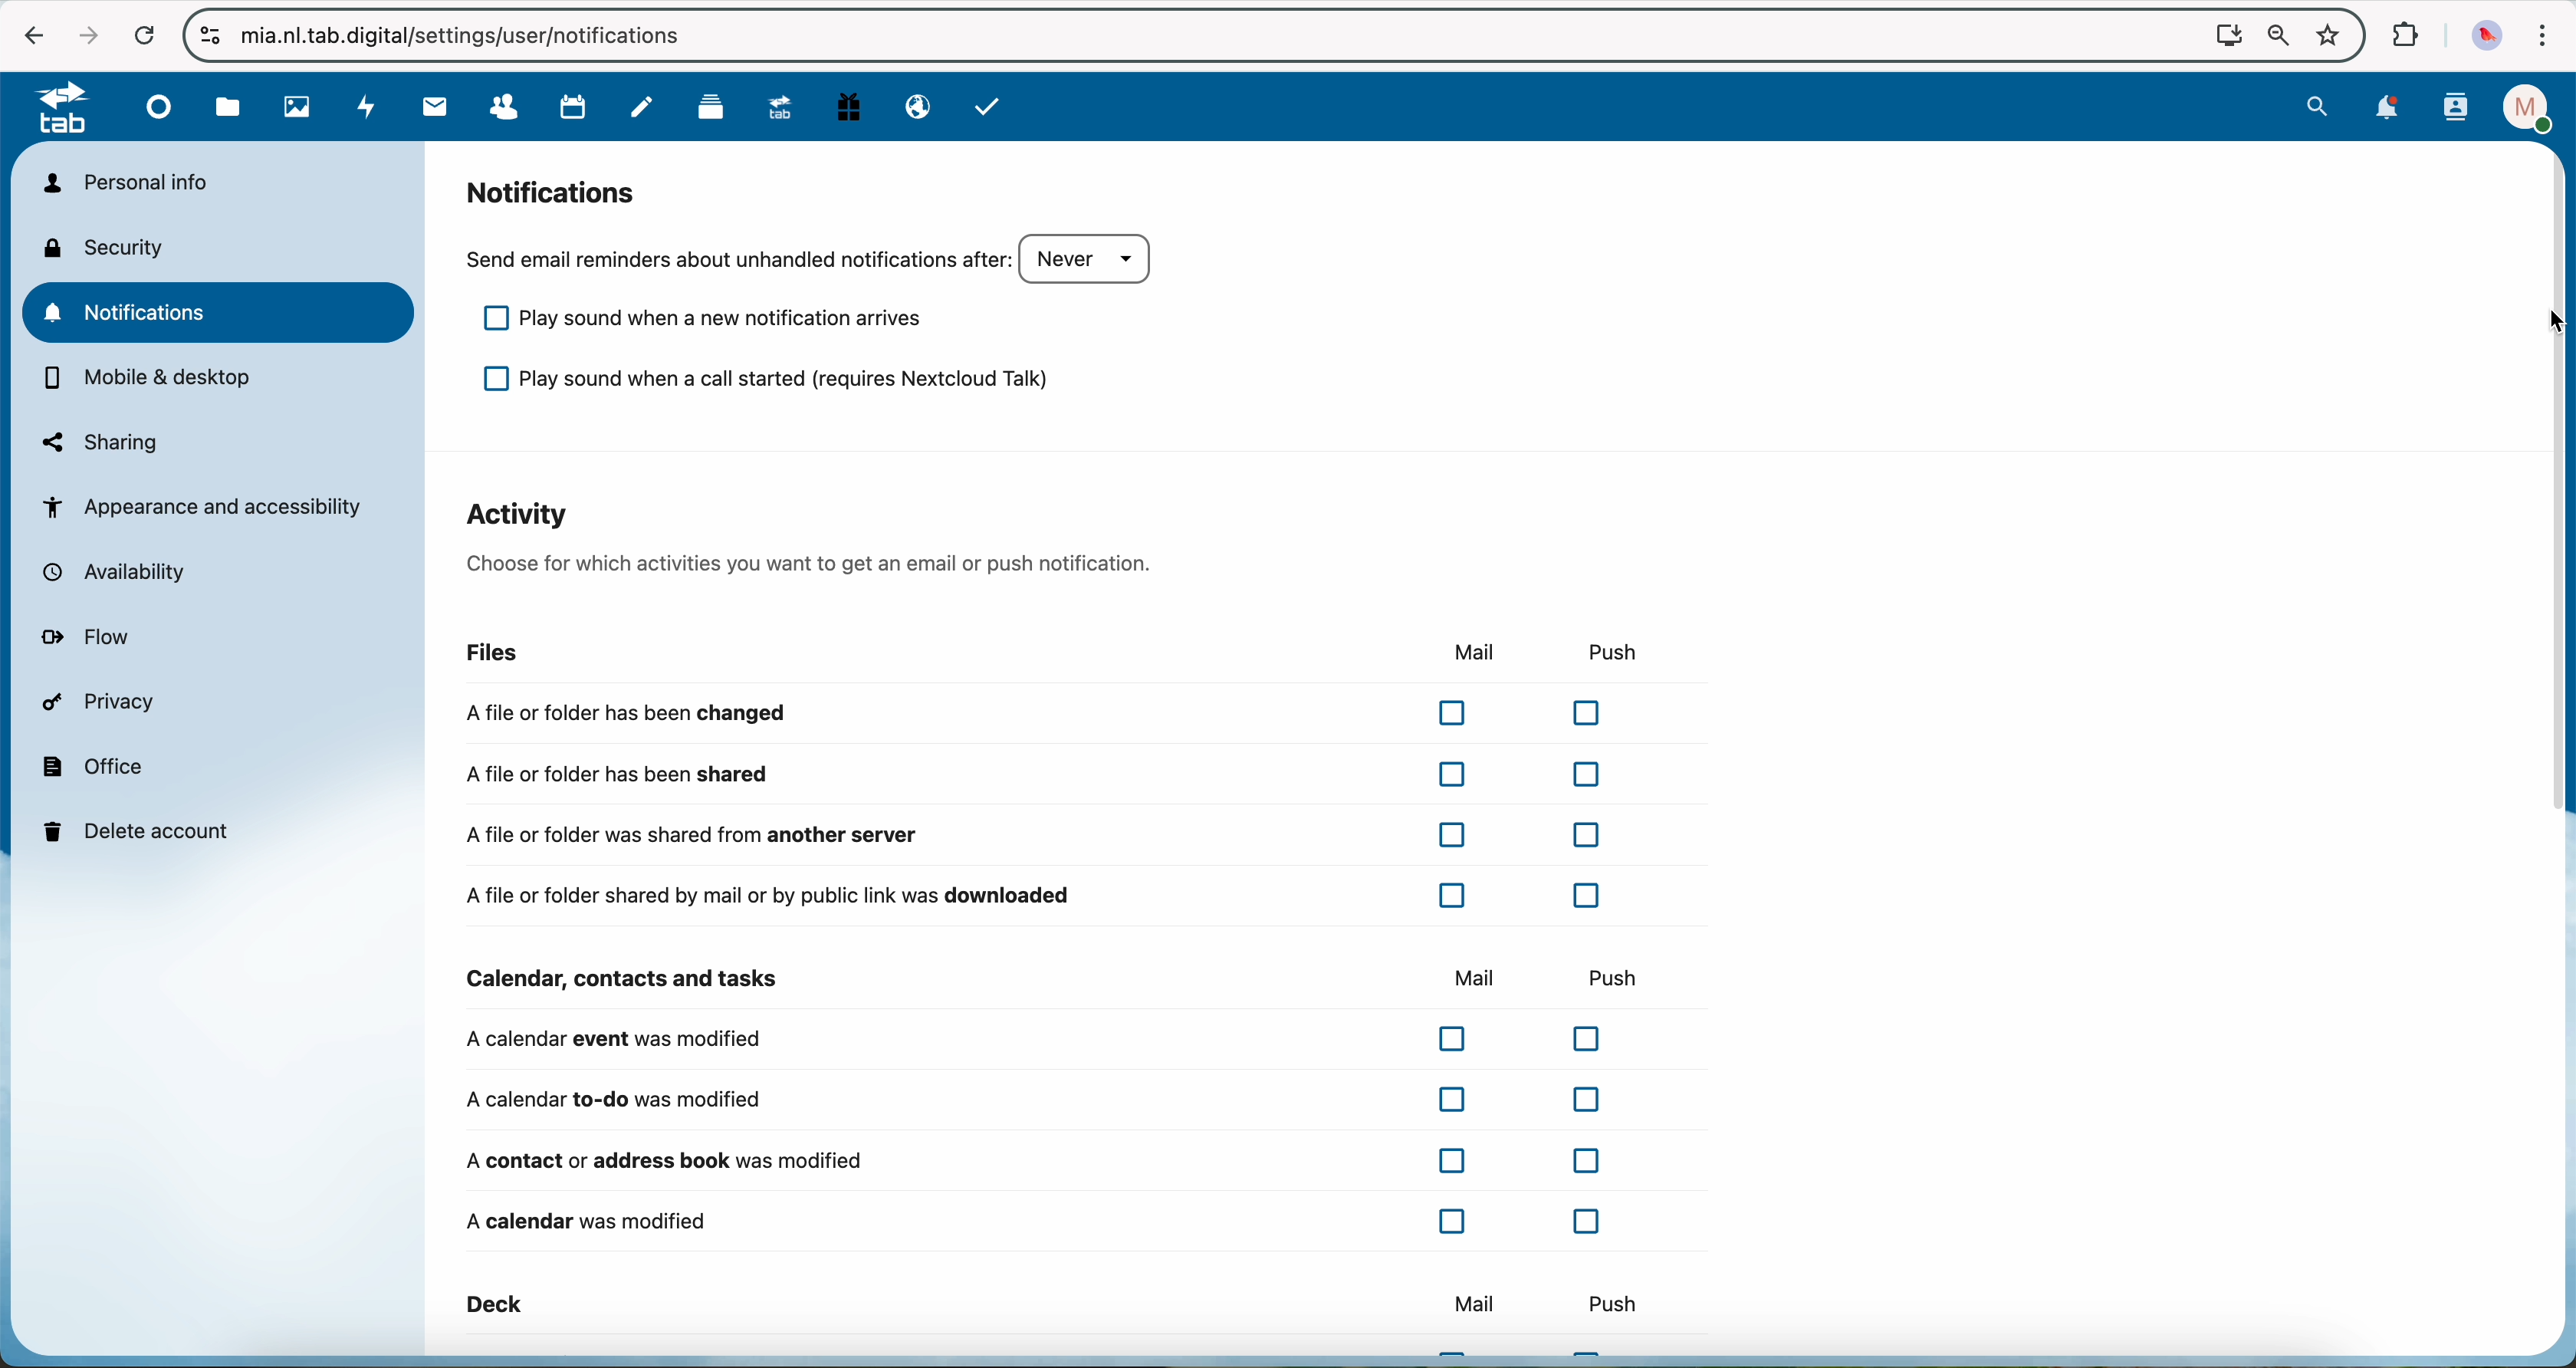 This screenshot has height=1368, width=2576. I want to click on favorites, so click(2326, 30).